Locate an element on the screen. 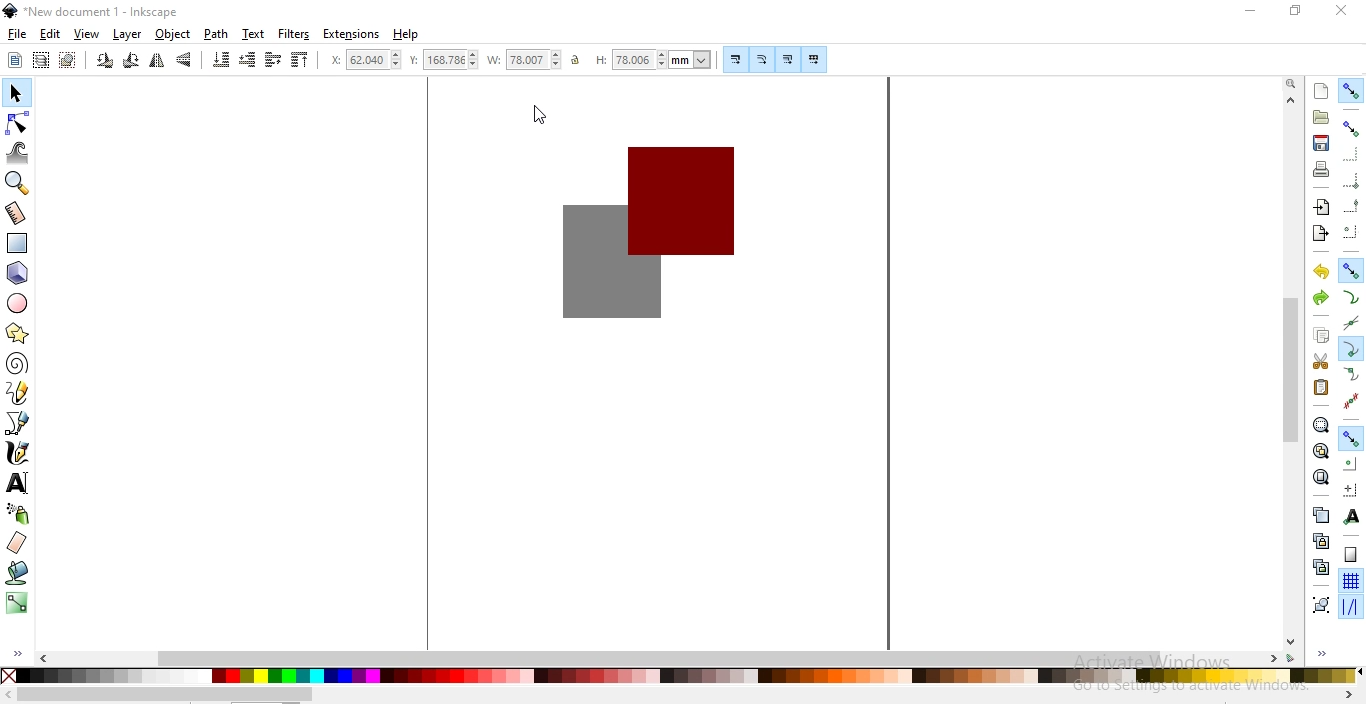 Image resolution: width=1366 pixels, height=704 pixels. shape image is located at coordinates (641, 228).